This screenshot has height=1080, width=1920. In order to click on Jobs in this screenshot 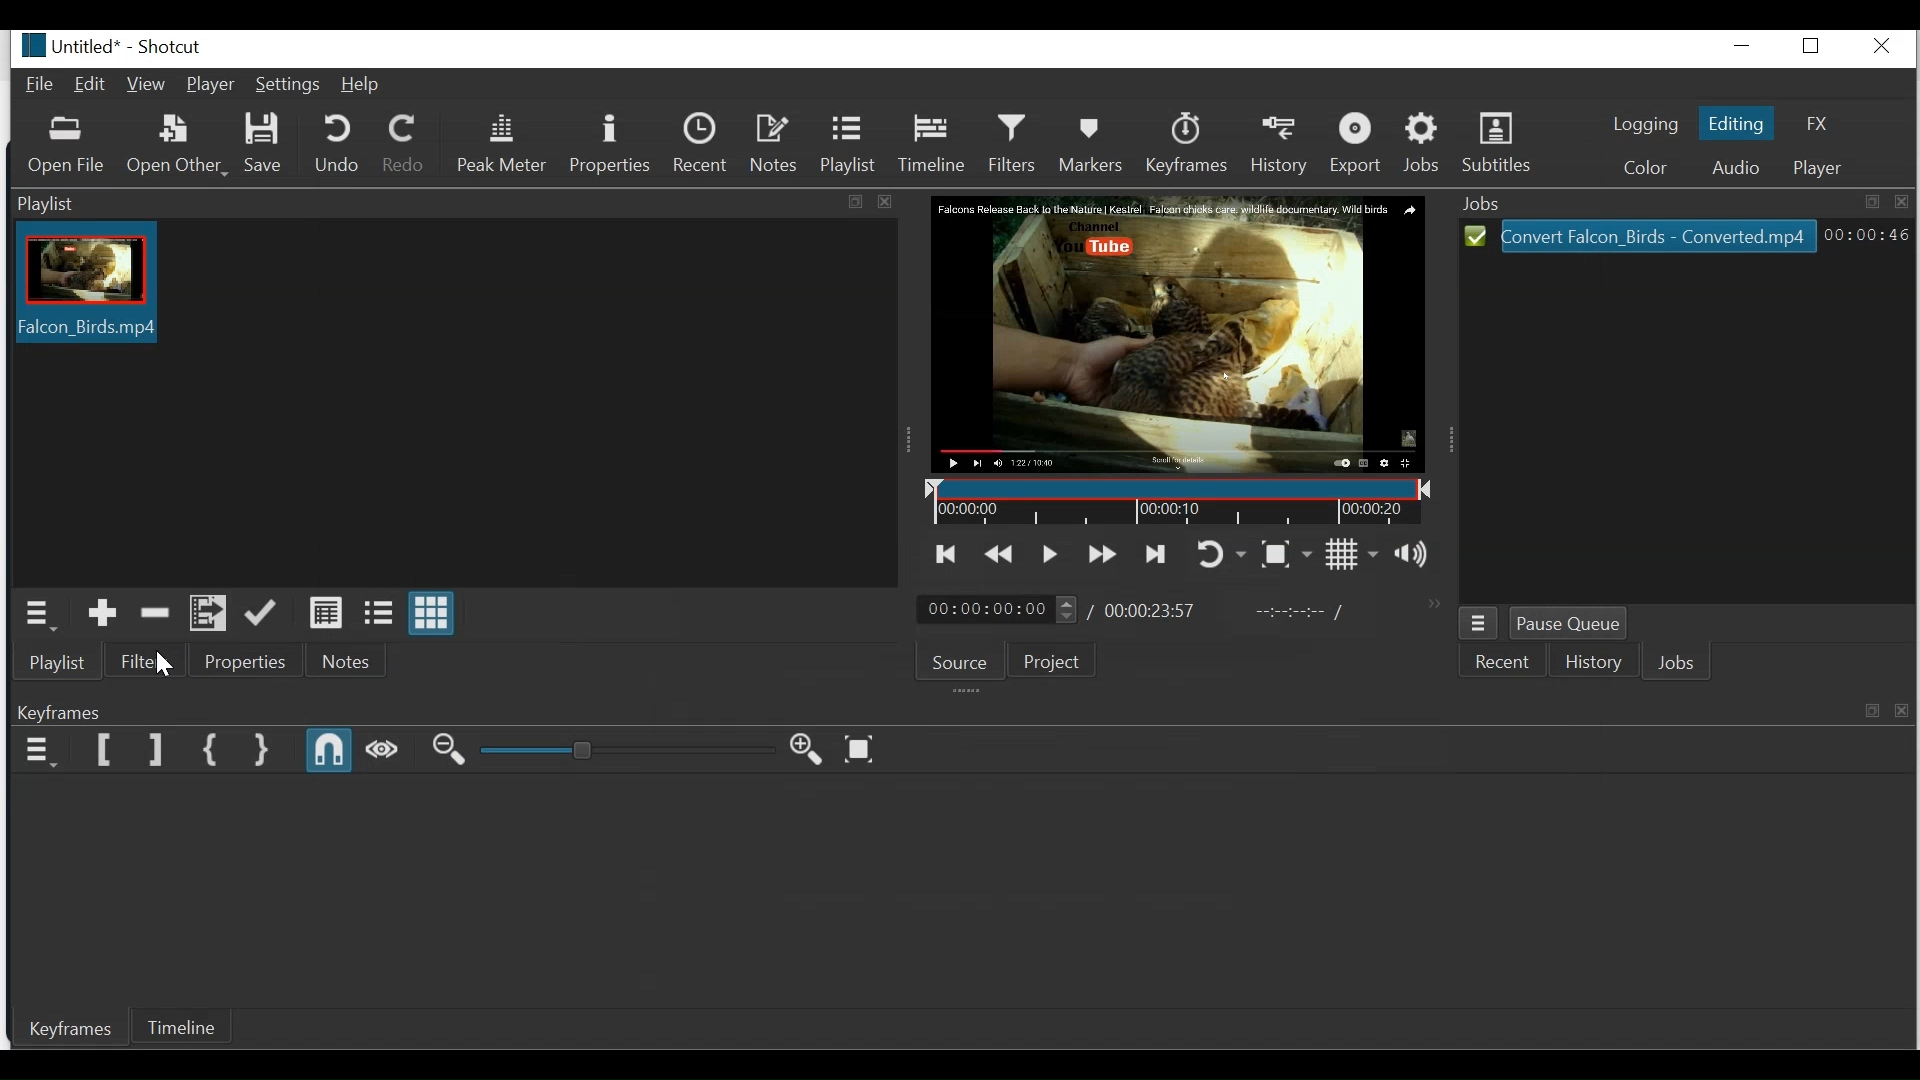, I will do `click(1677, 663)`.